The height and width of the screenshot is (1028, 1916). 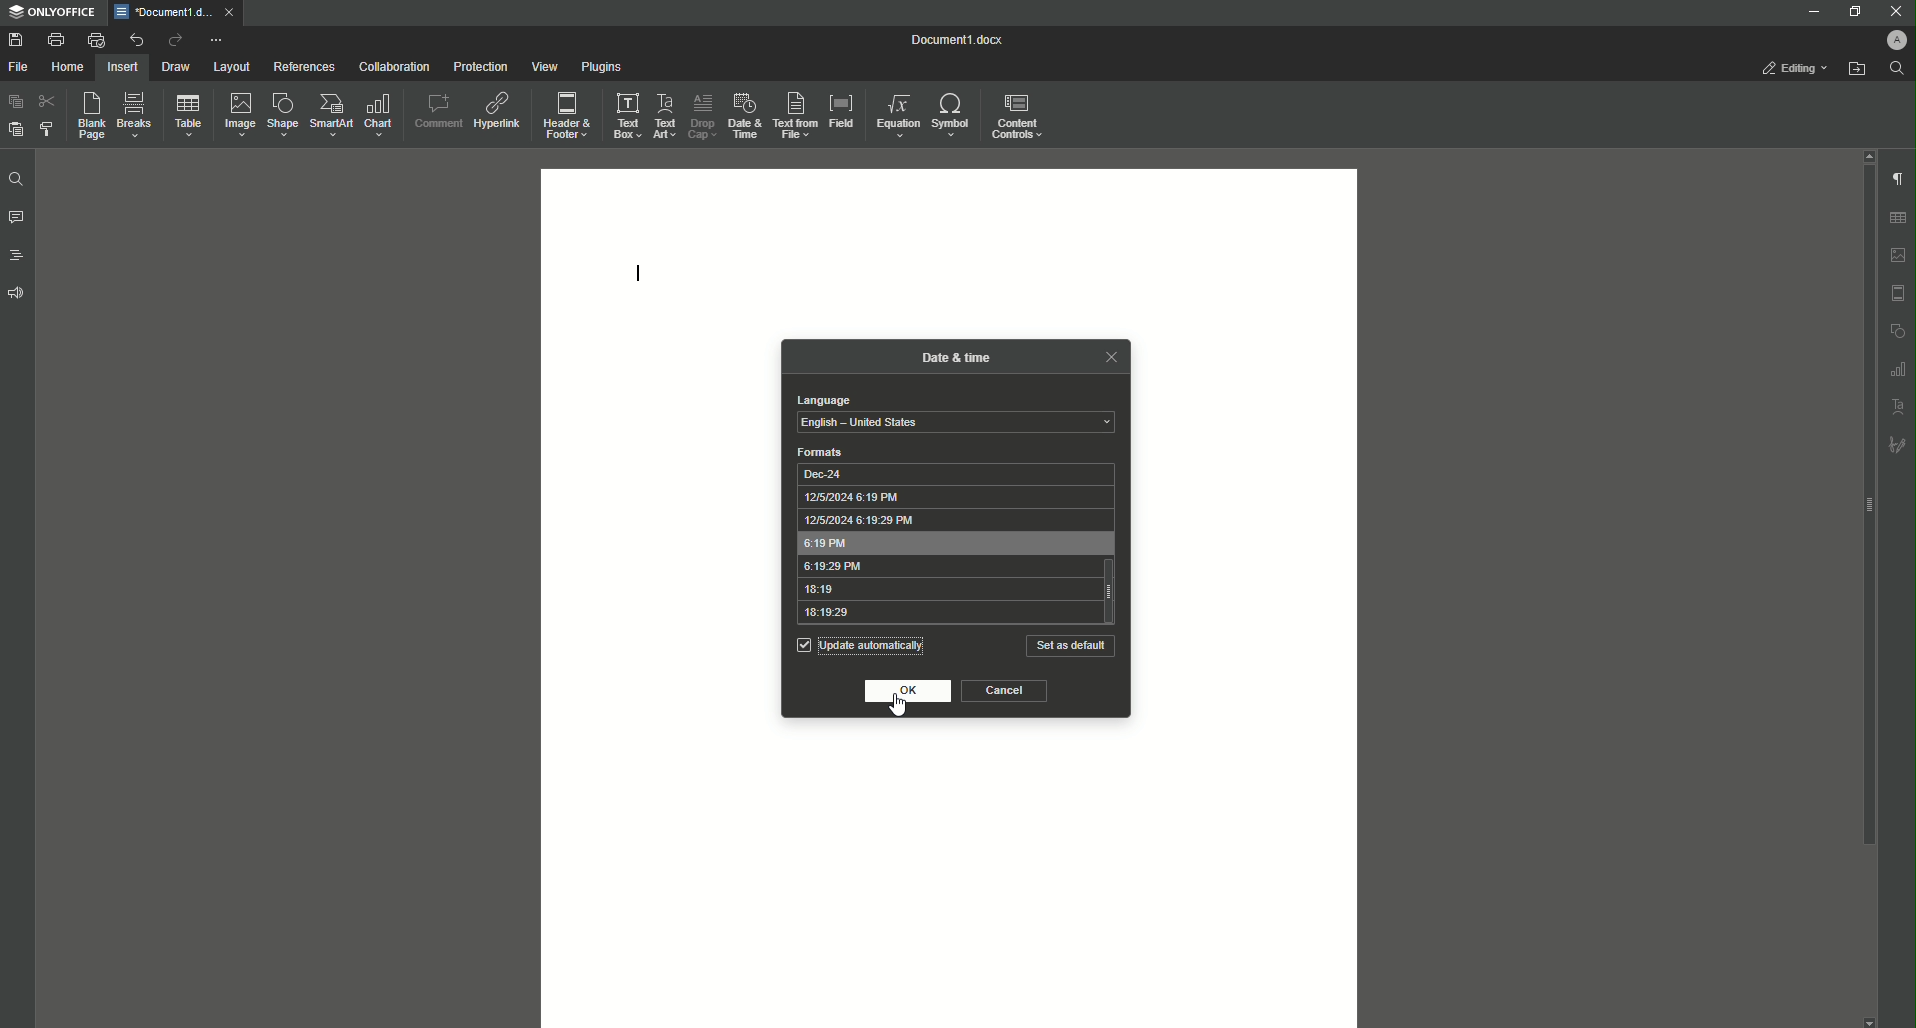 I want to click on References, so click(x=303, y=67).